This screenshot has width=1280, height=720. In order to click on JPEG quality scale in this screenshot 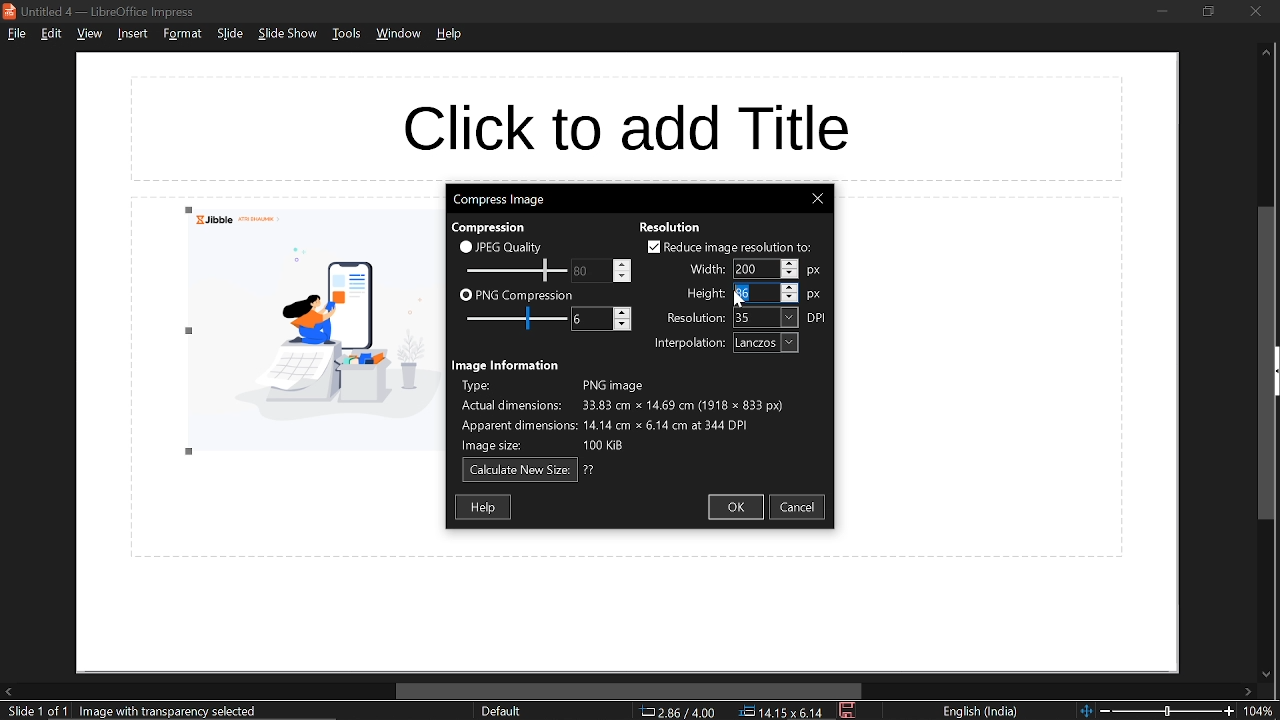, I will do `click(519, 320)`.